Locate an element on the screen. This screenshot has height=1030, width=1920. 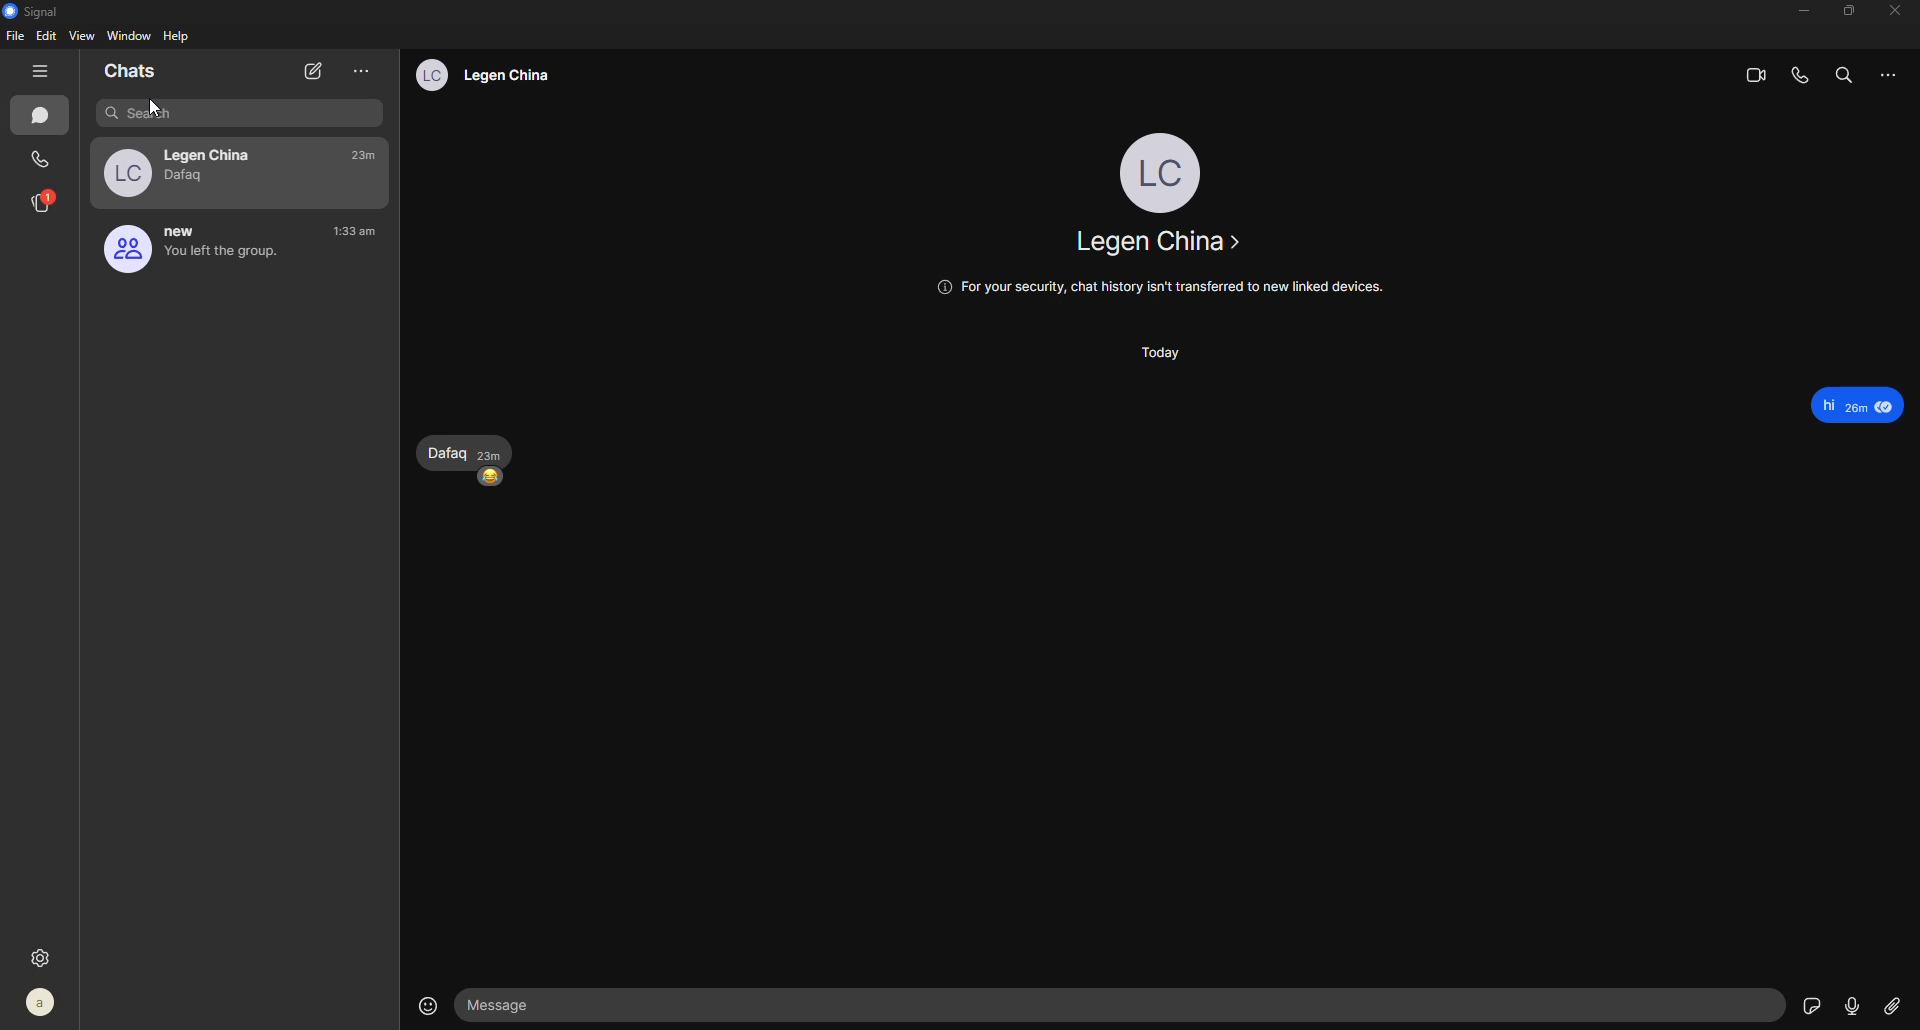
search bar is located at coordinates (242, 114).